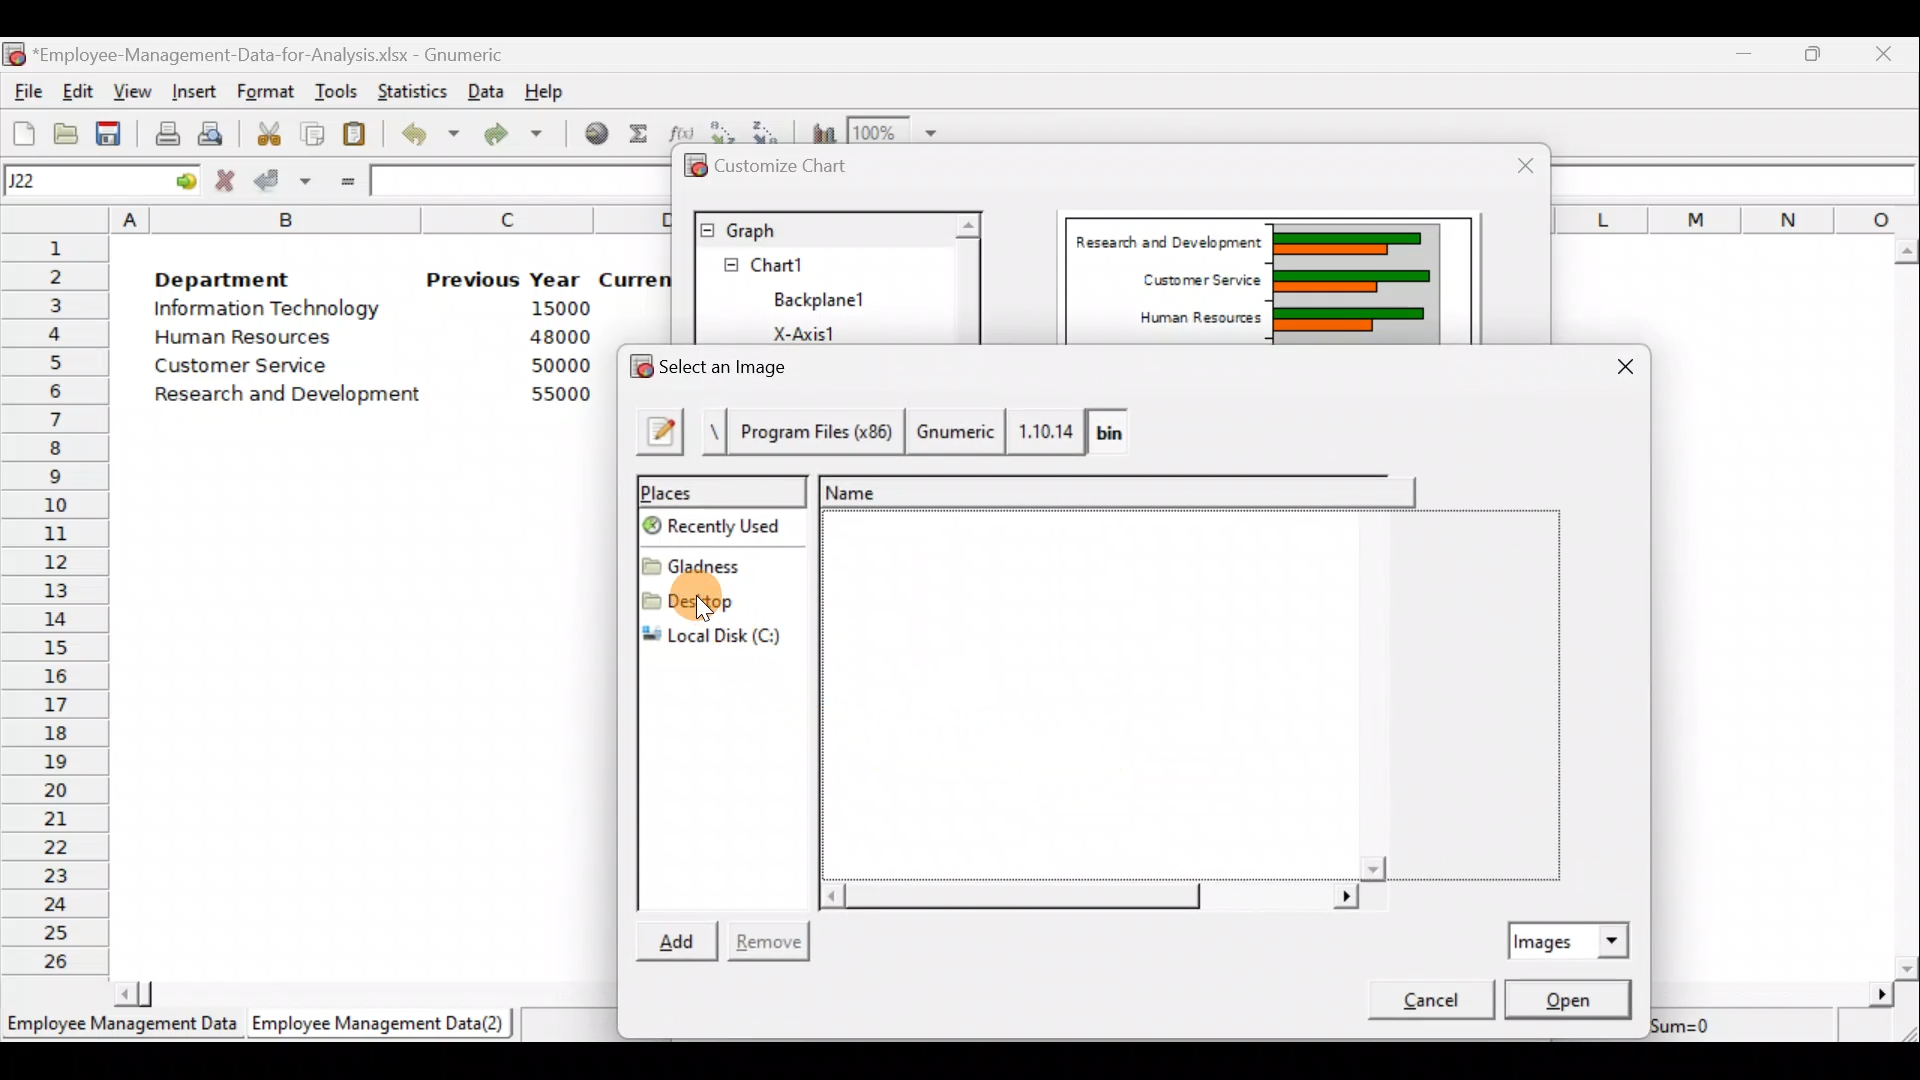 The image size is (1920, 1080). I want to click on Maximize, so click(1818, 54).